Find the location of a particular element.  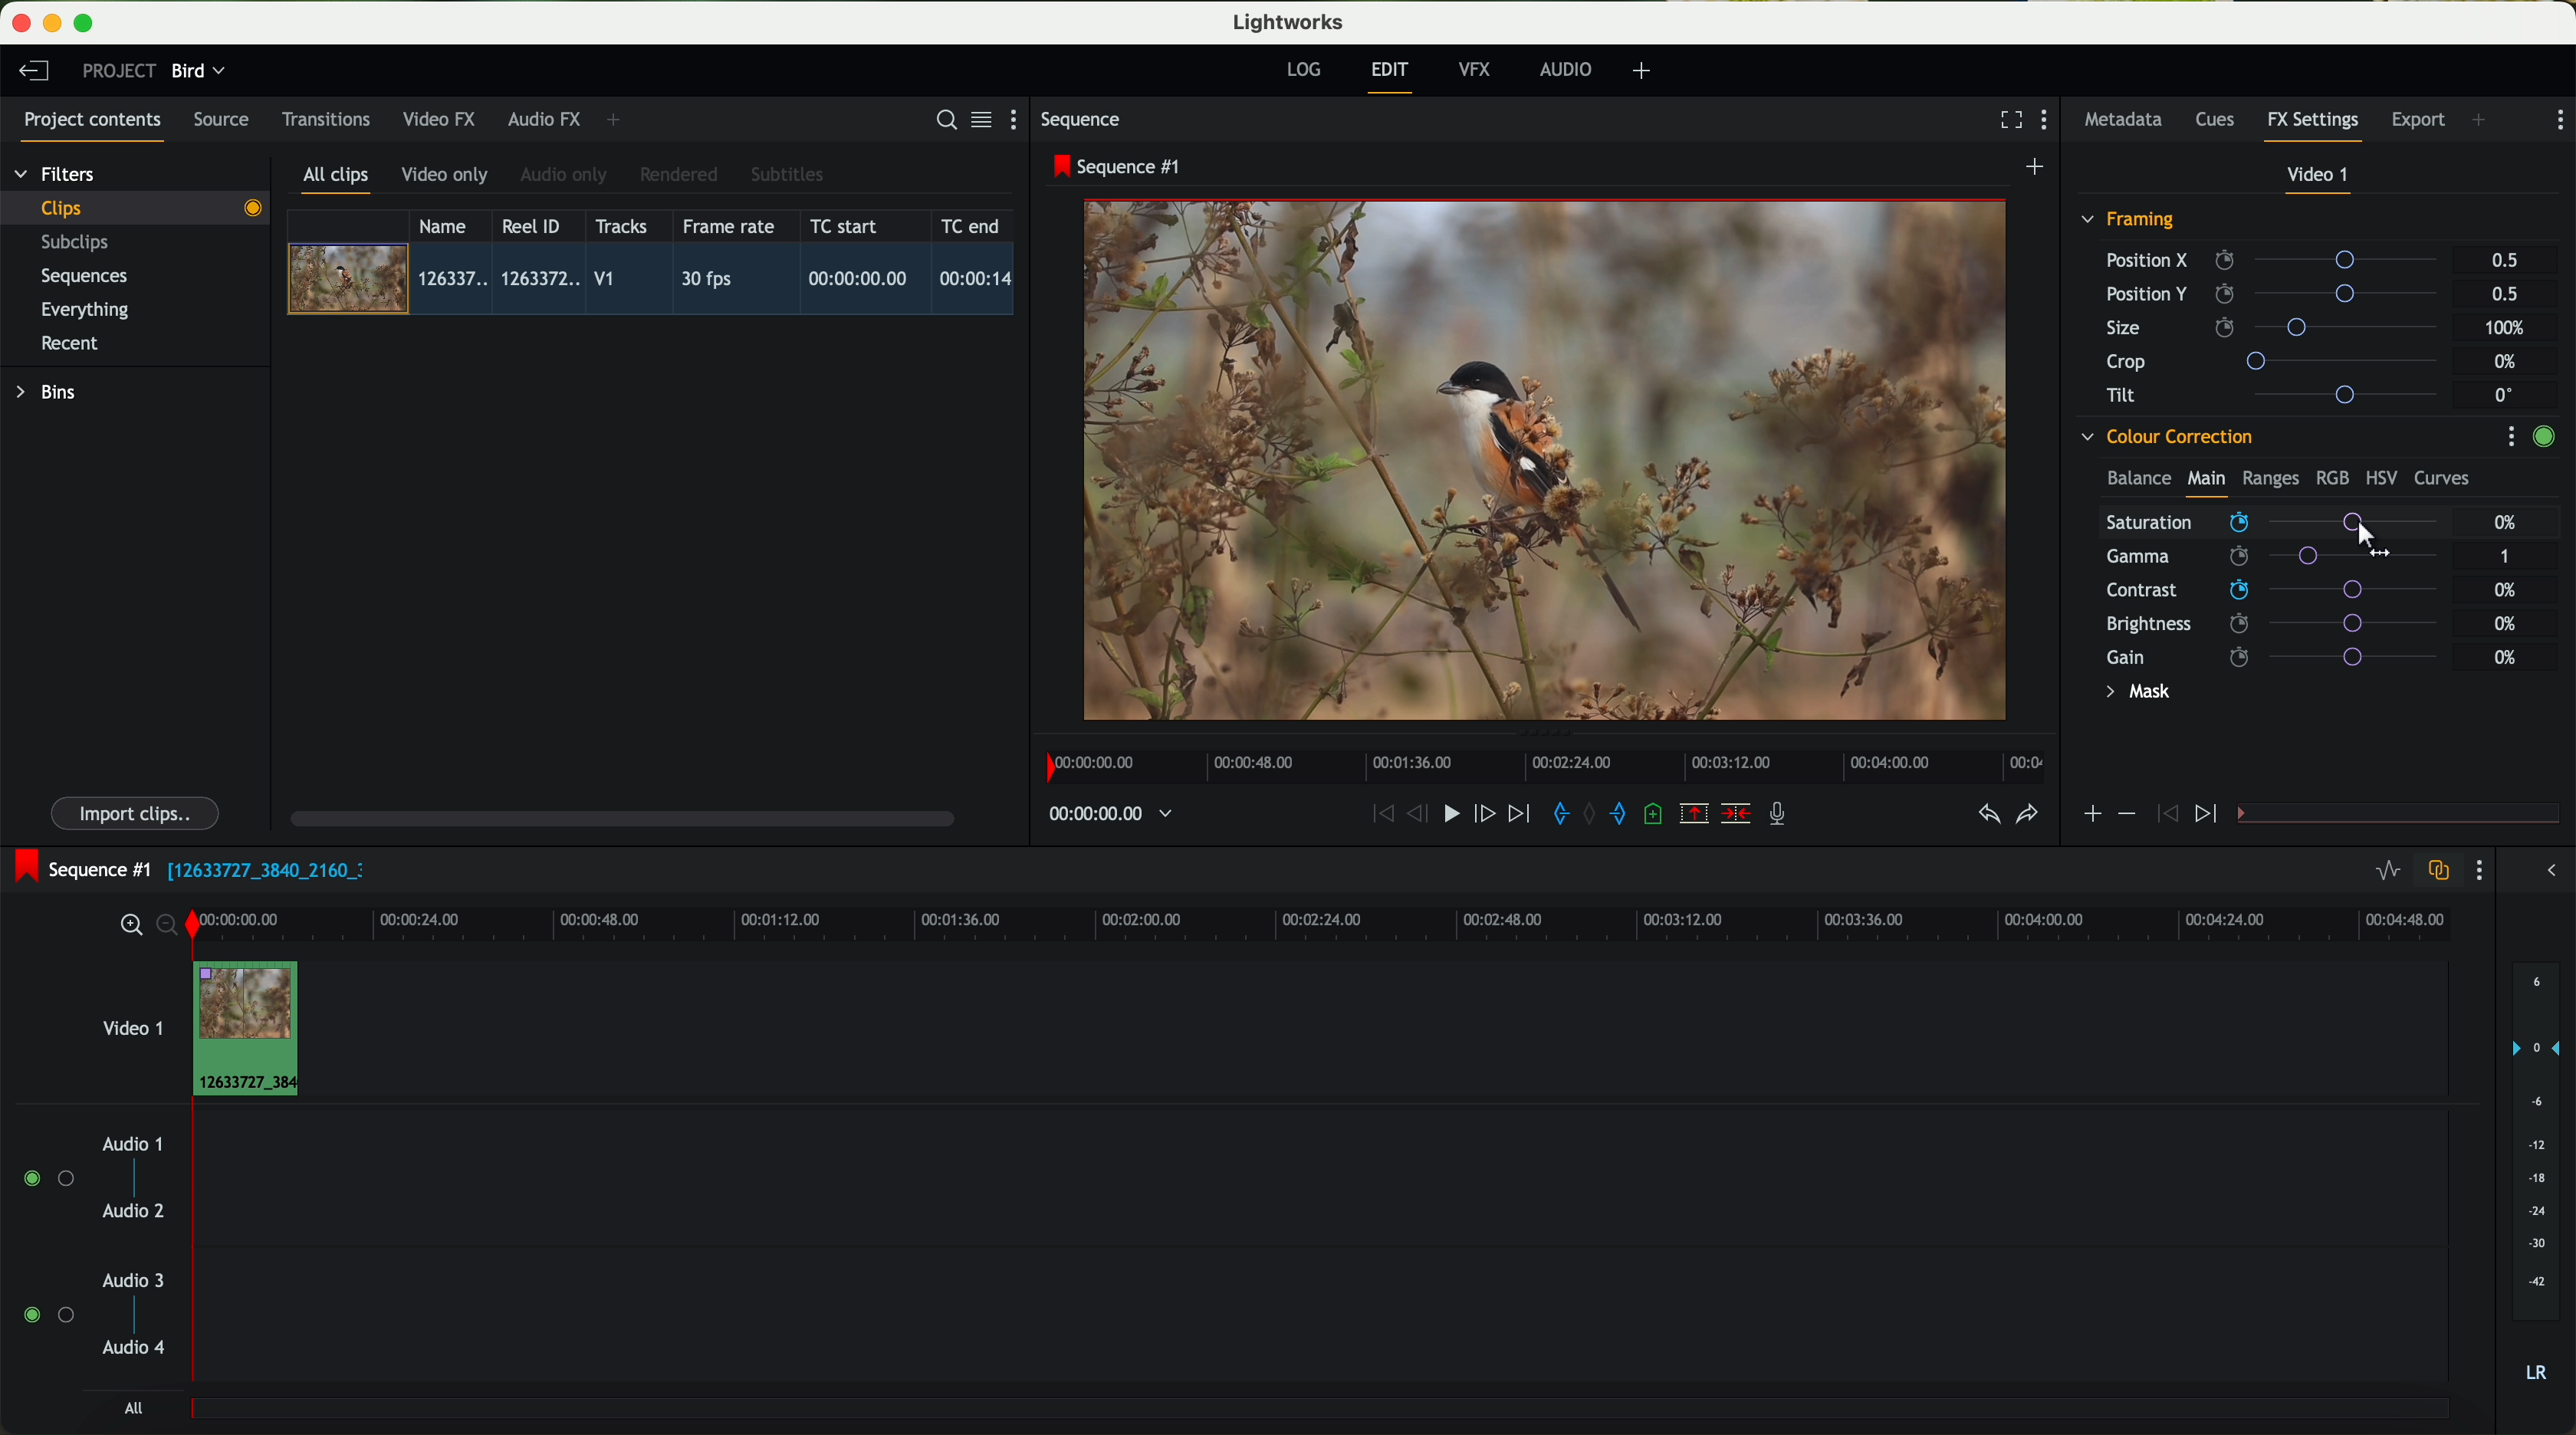

delete/cut is located at coordinates (1736, 814).